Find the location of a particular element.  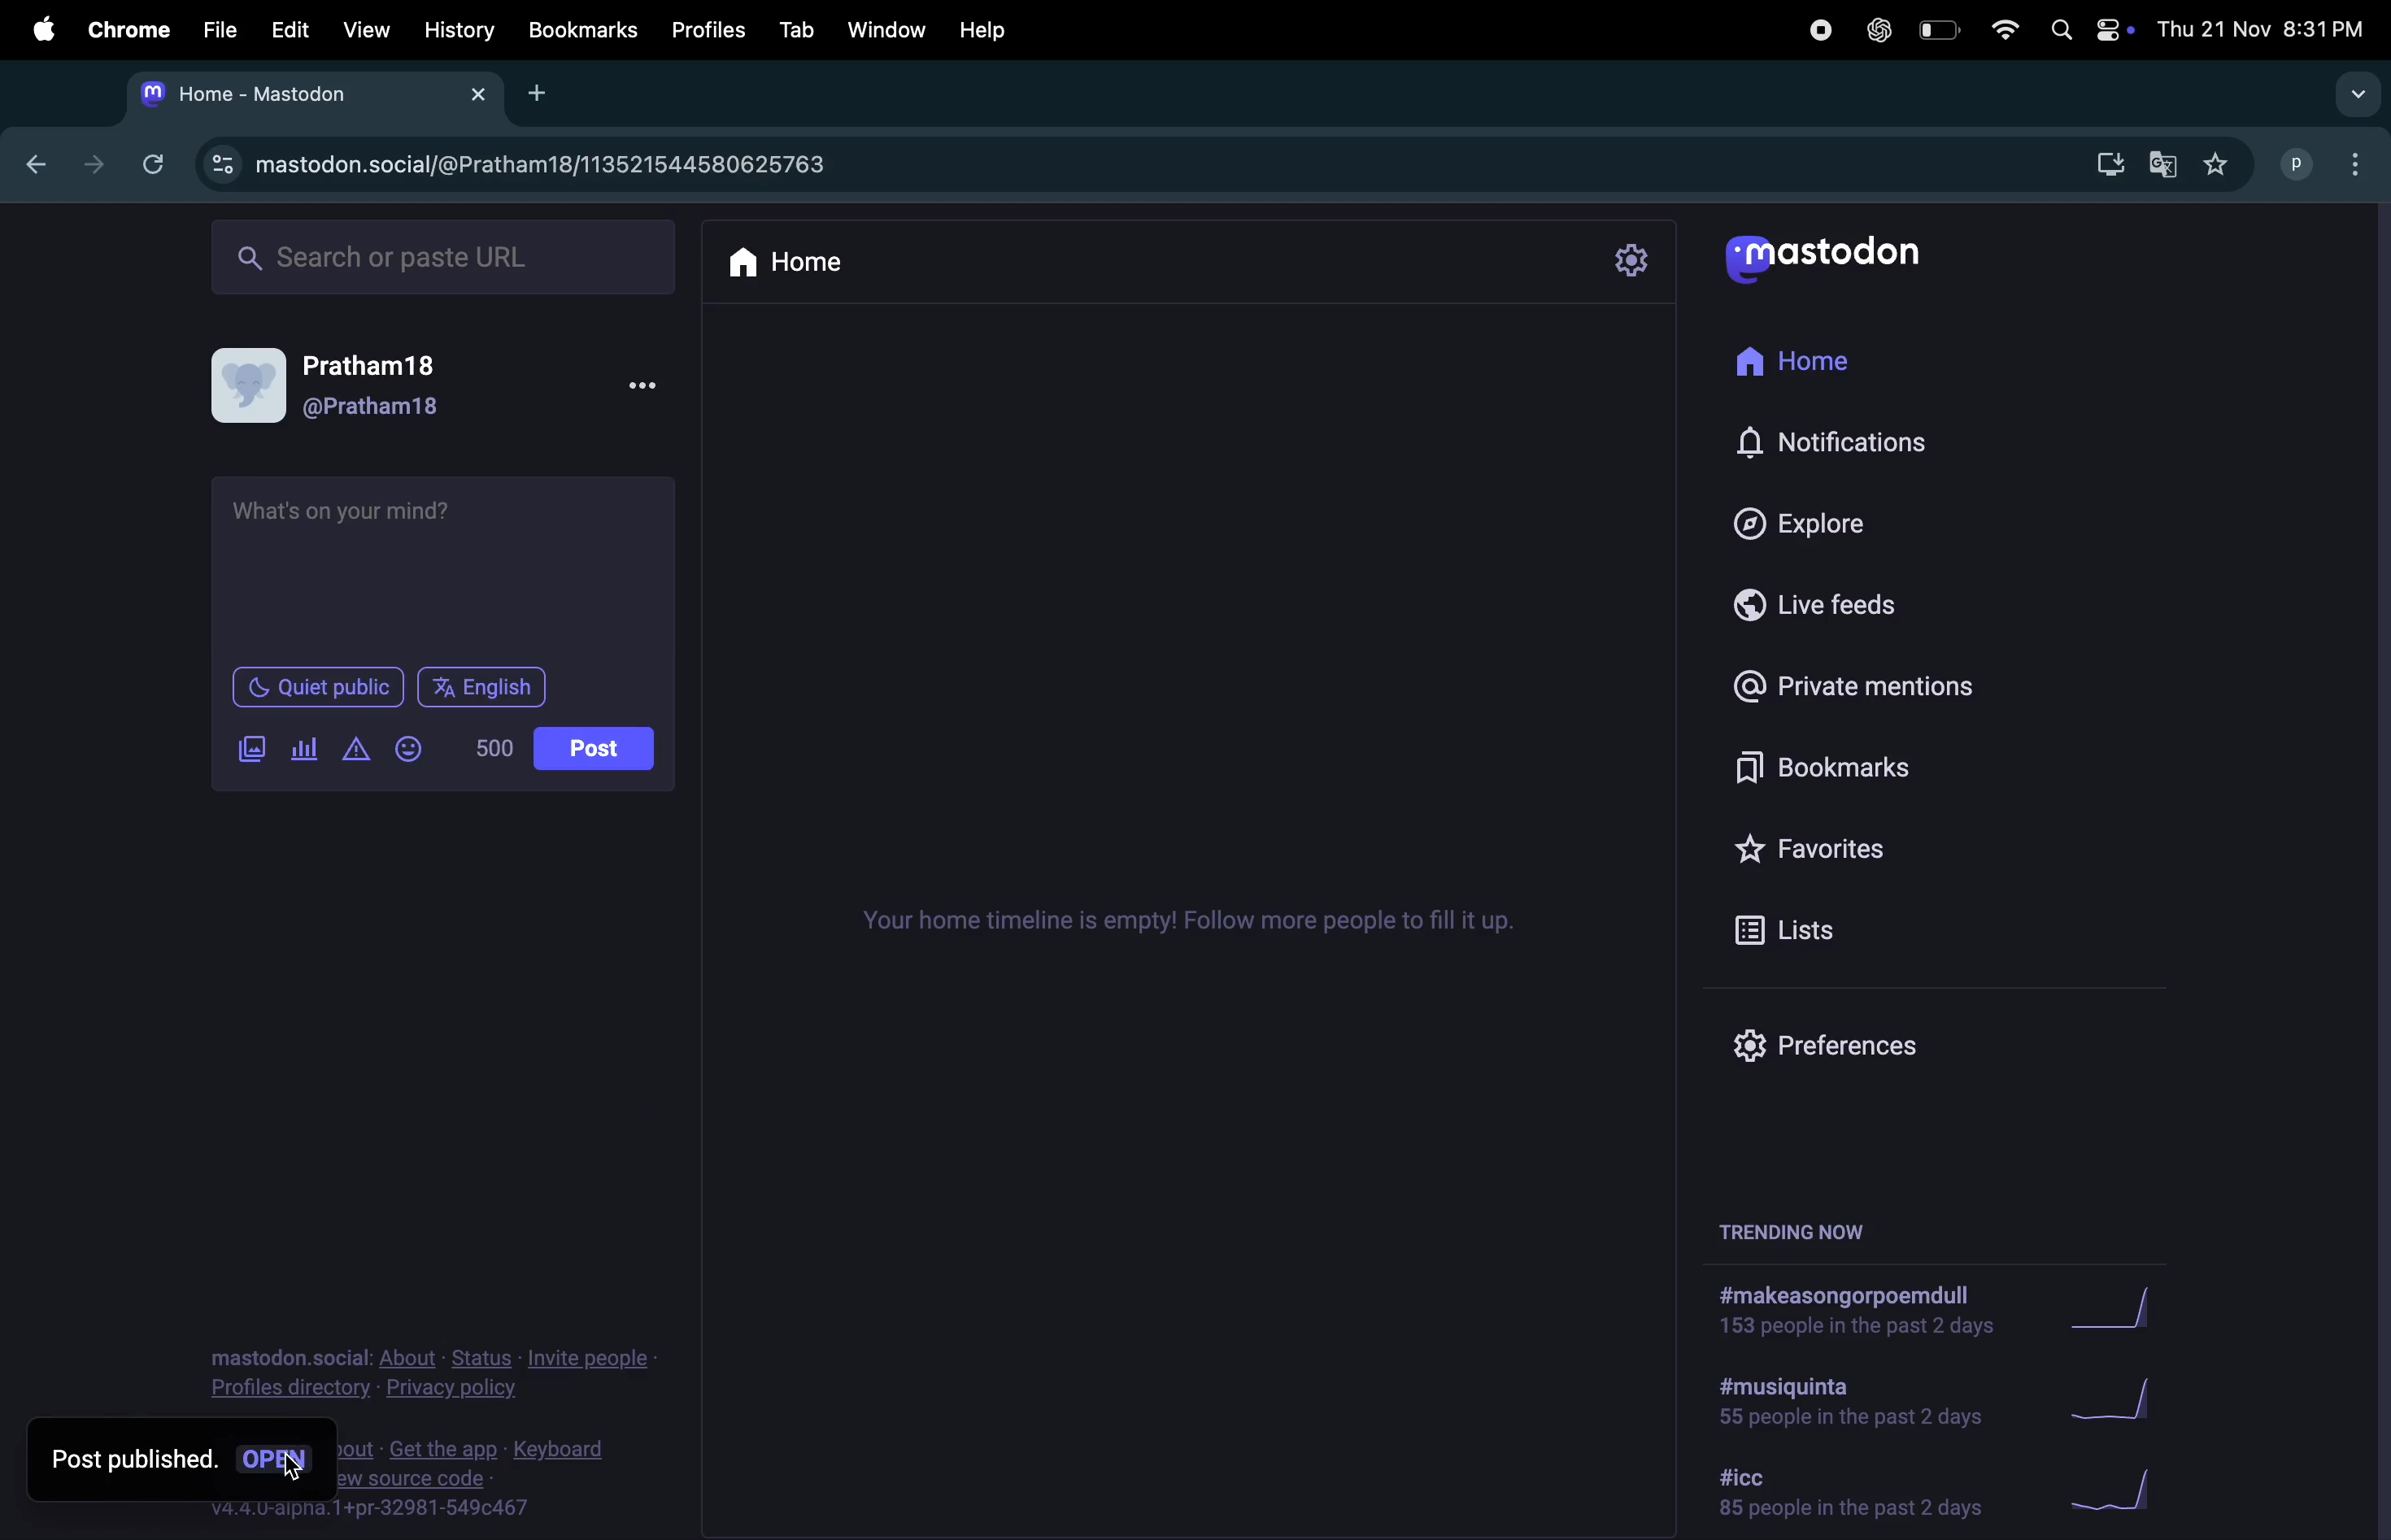

Edit is located at coordinates (289, 25).